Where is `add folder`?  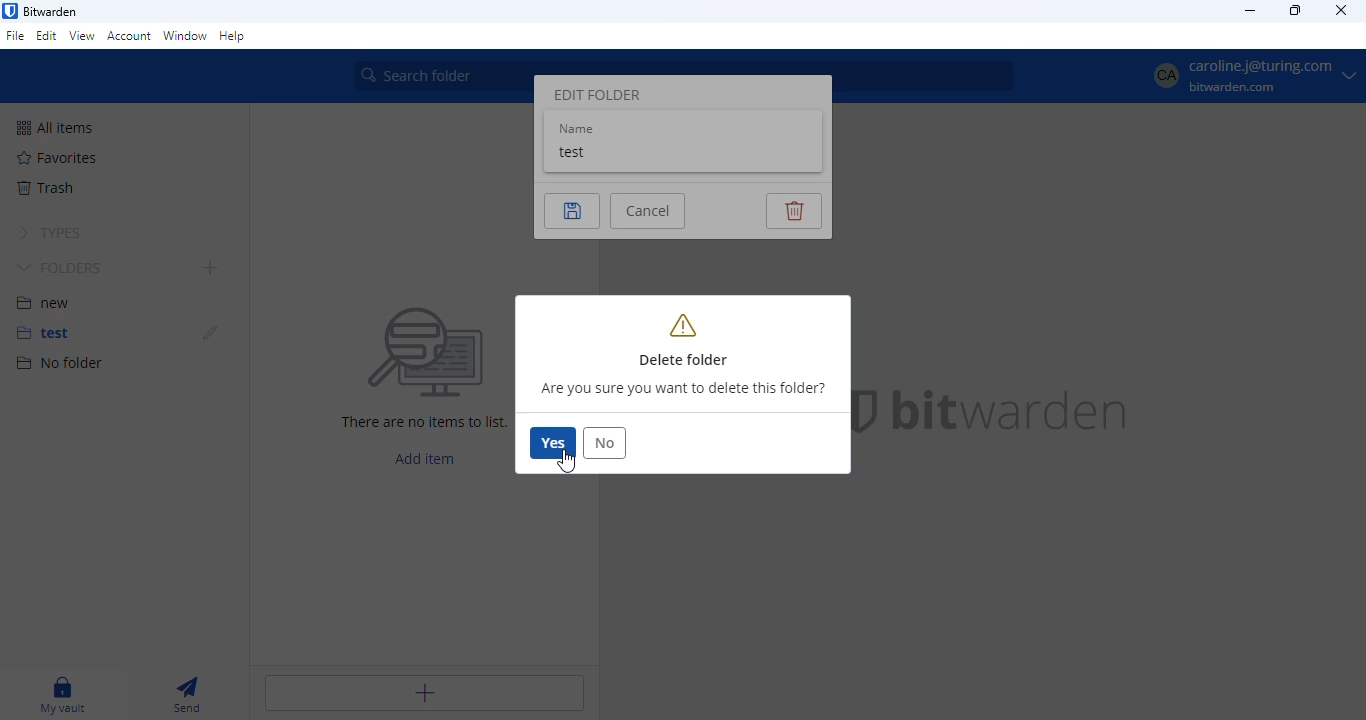 add folder is located at coordinates (210, 268).